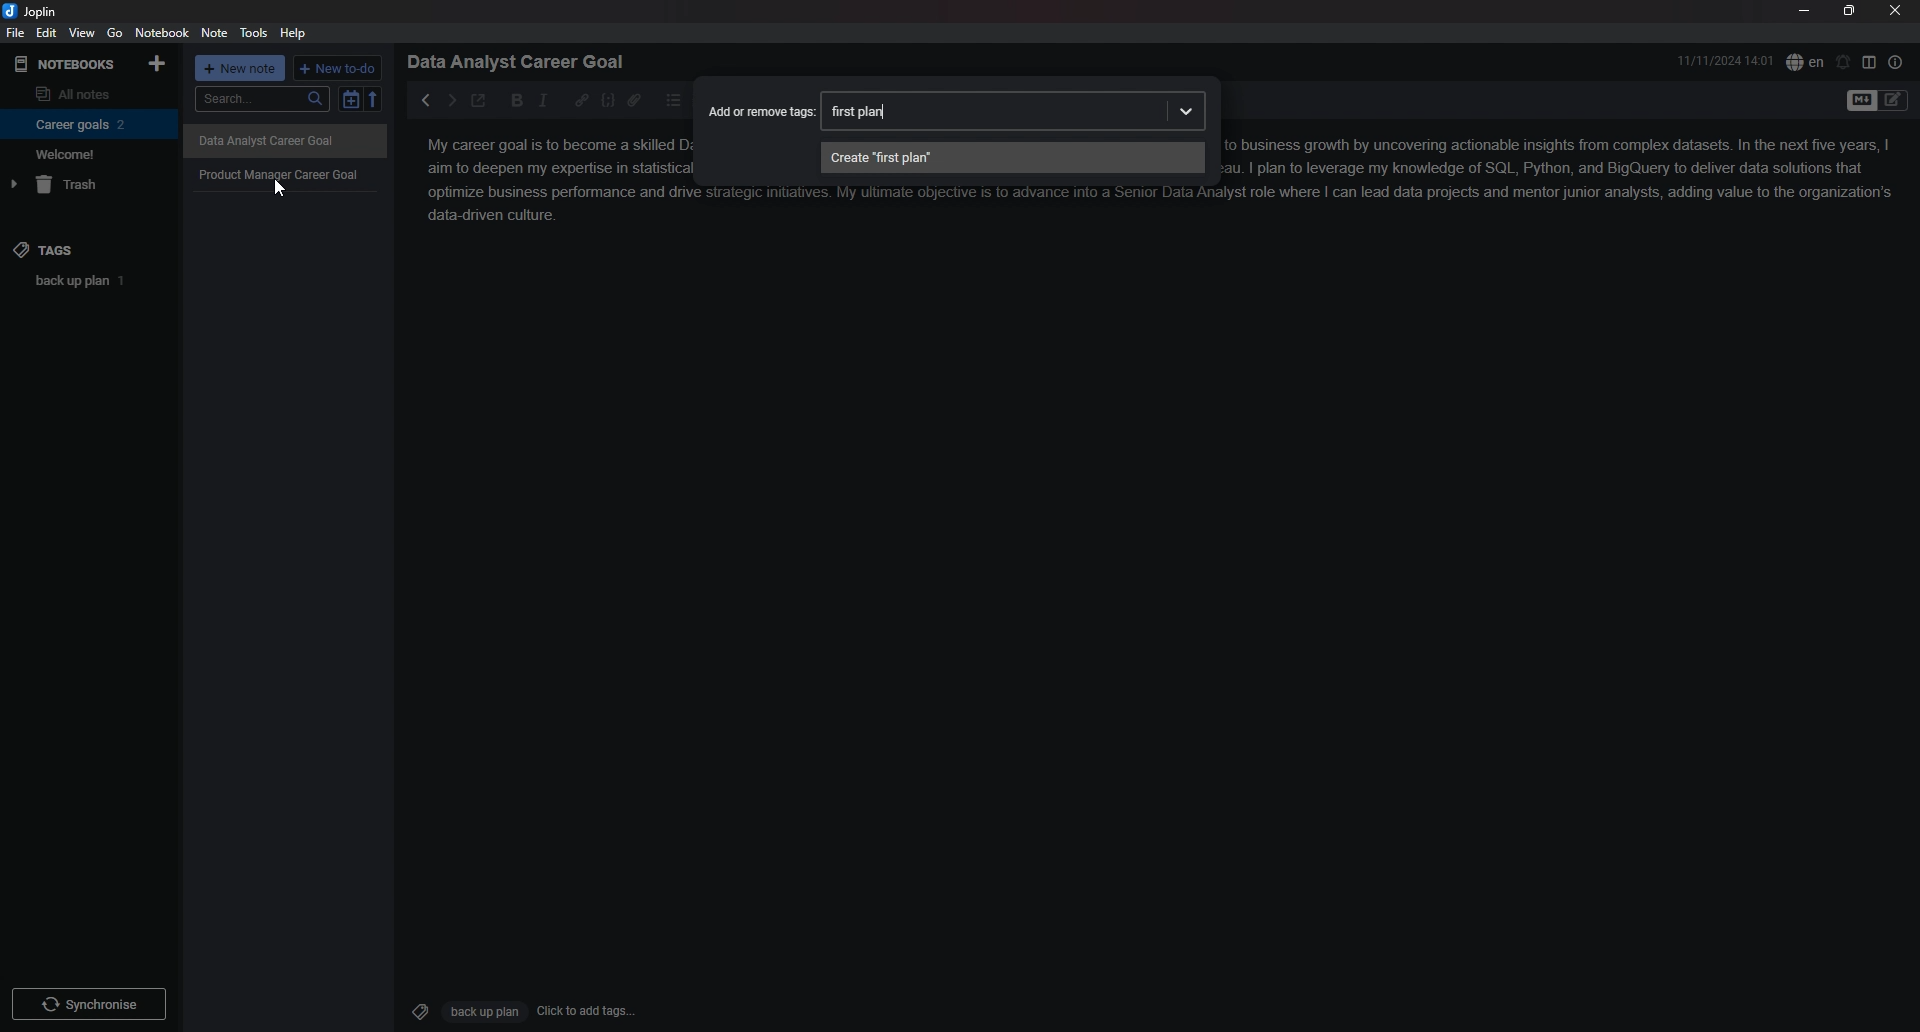 This screenshot has width=1920, height=1032. What do you see at coordinates (1896, 62) in the screenshot?
I see `note properties` at bounding box center [1896, 62].